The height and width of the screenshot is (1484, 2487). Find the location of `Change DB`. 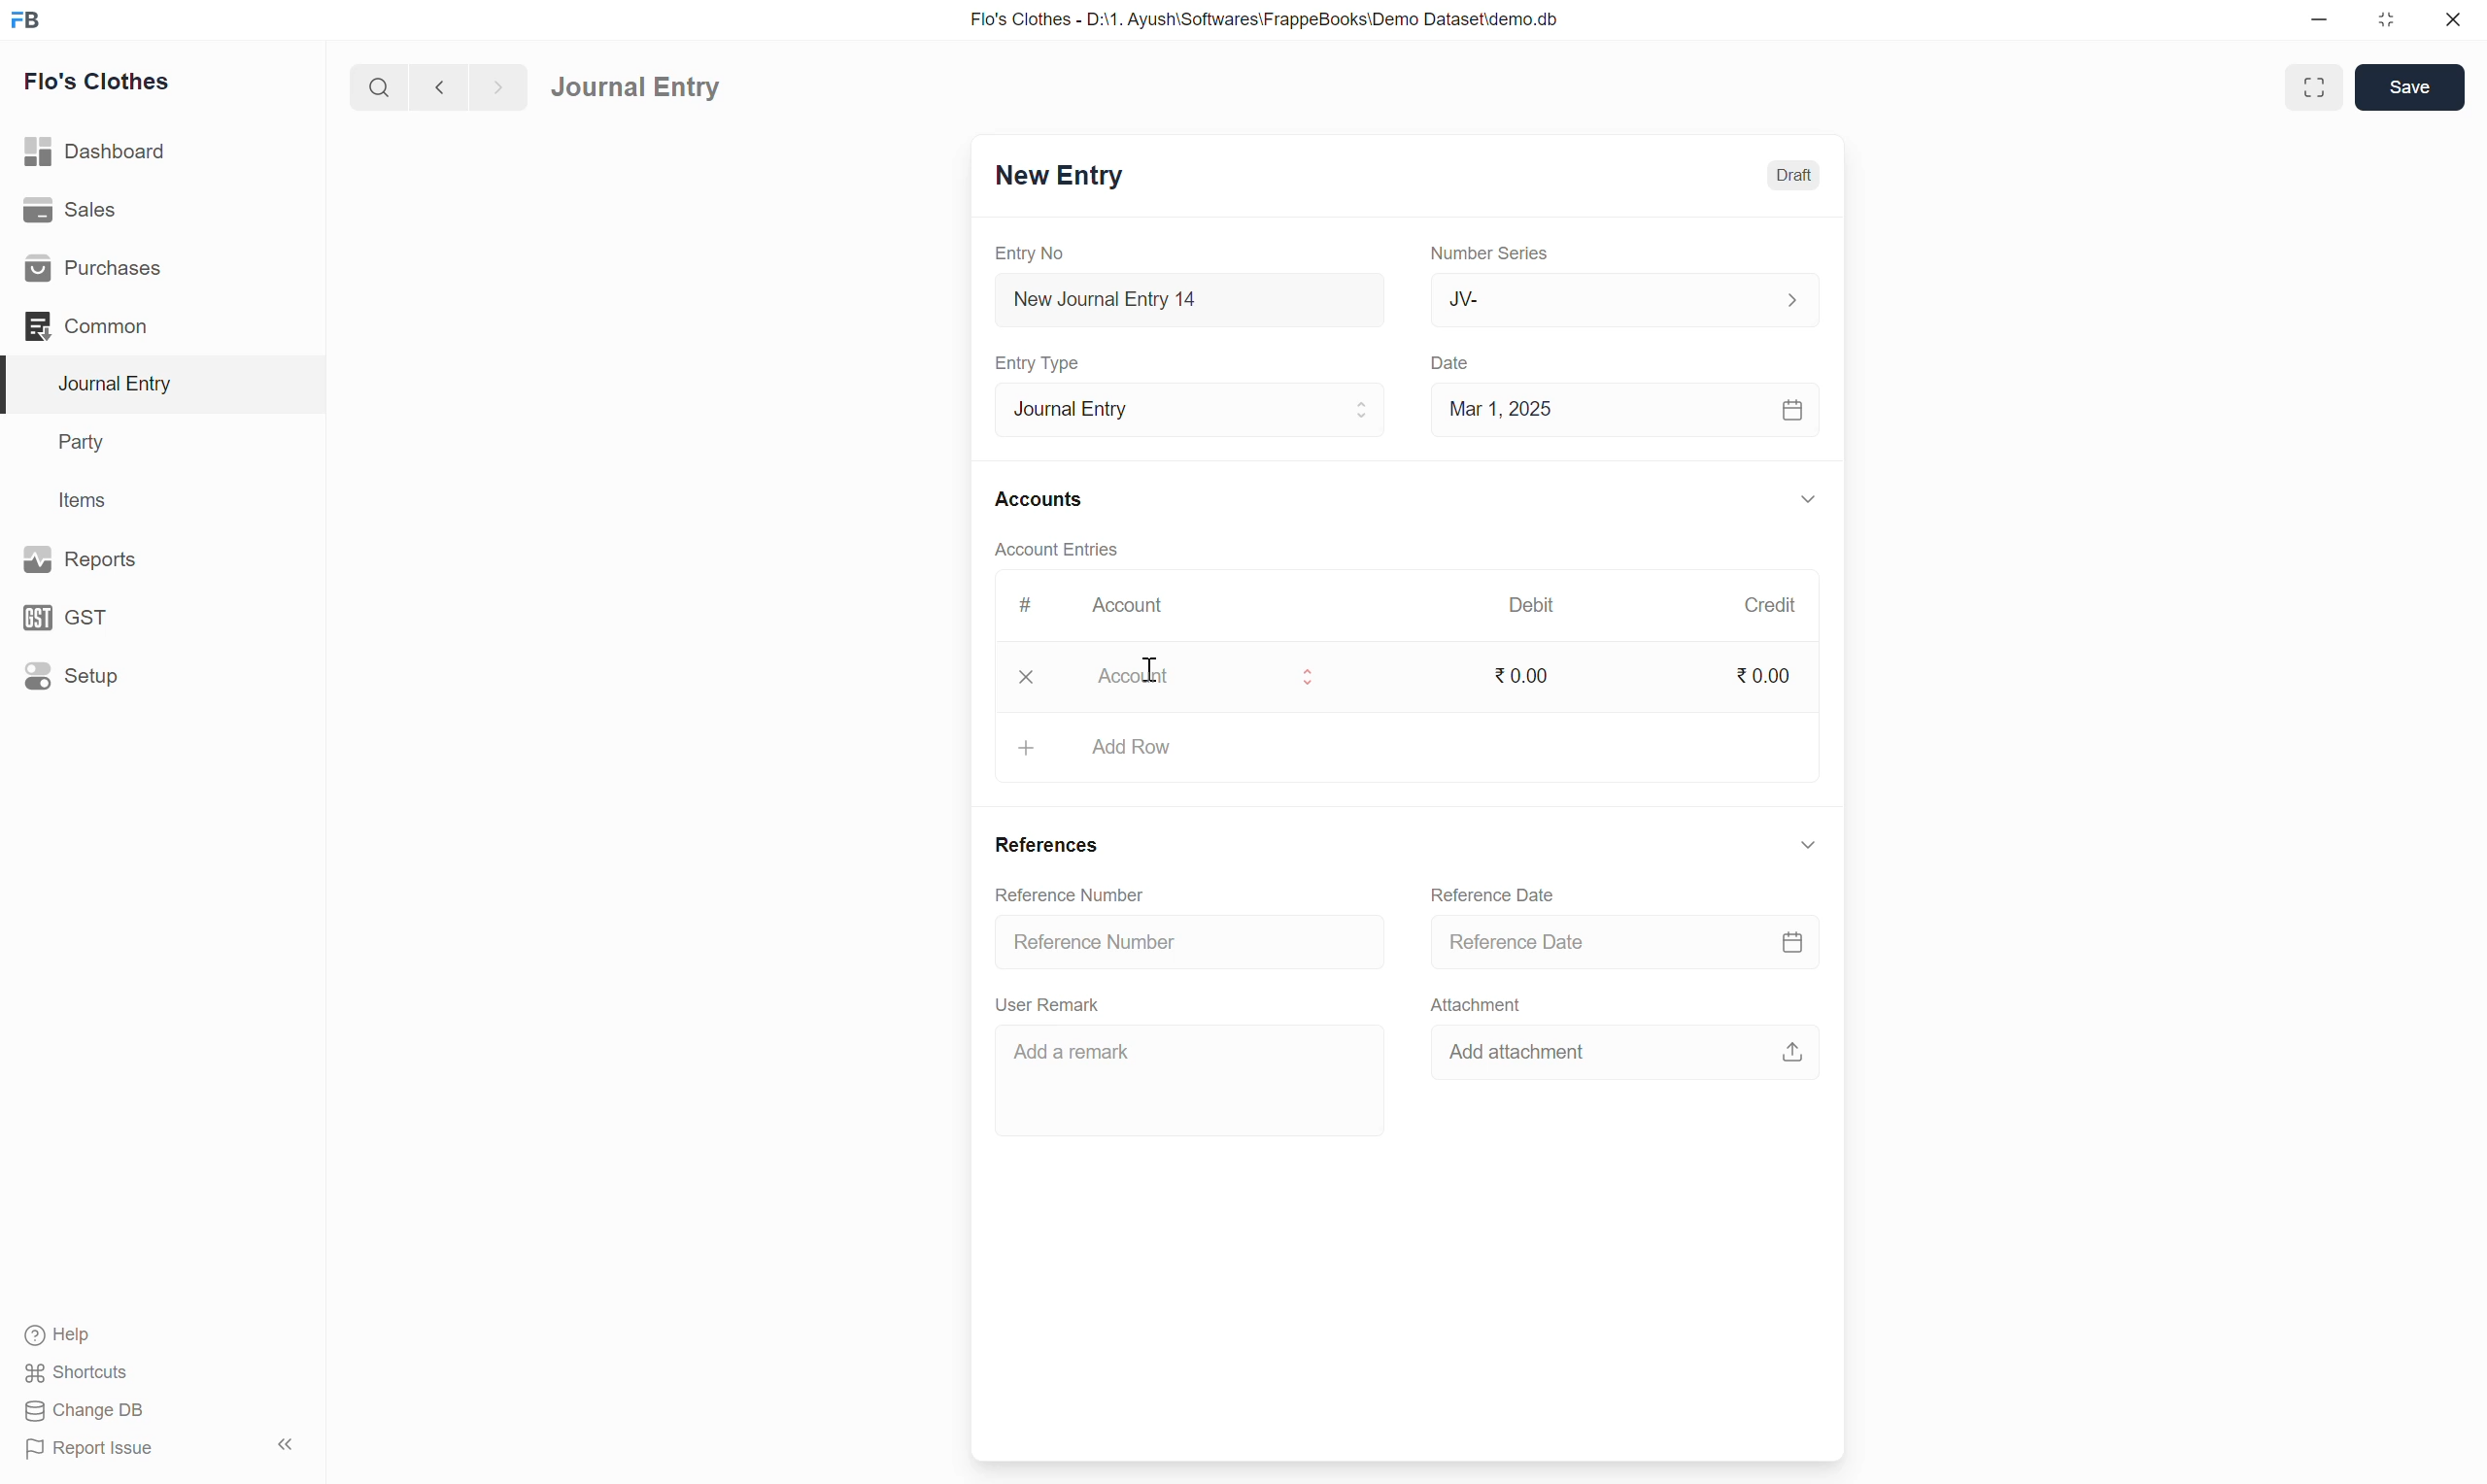

Change DB is located at coordinates (84, 1410).